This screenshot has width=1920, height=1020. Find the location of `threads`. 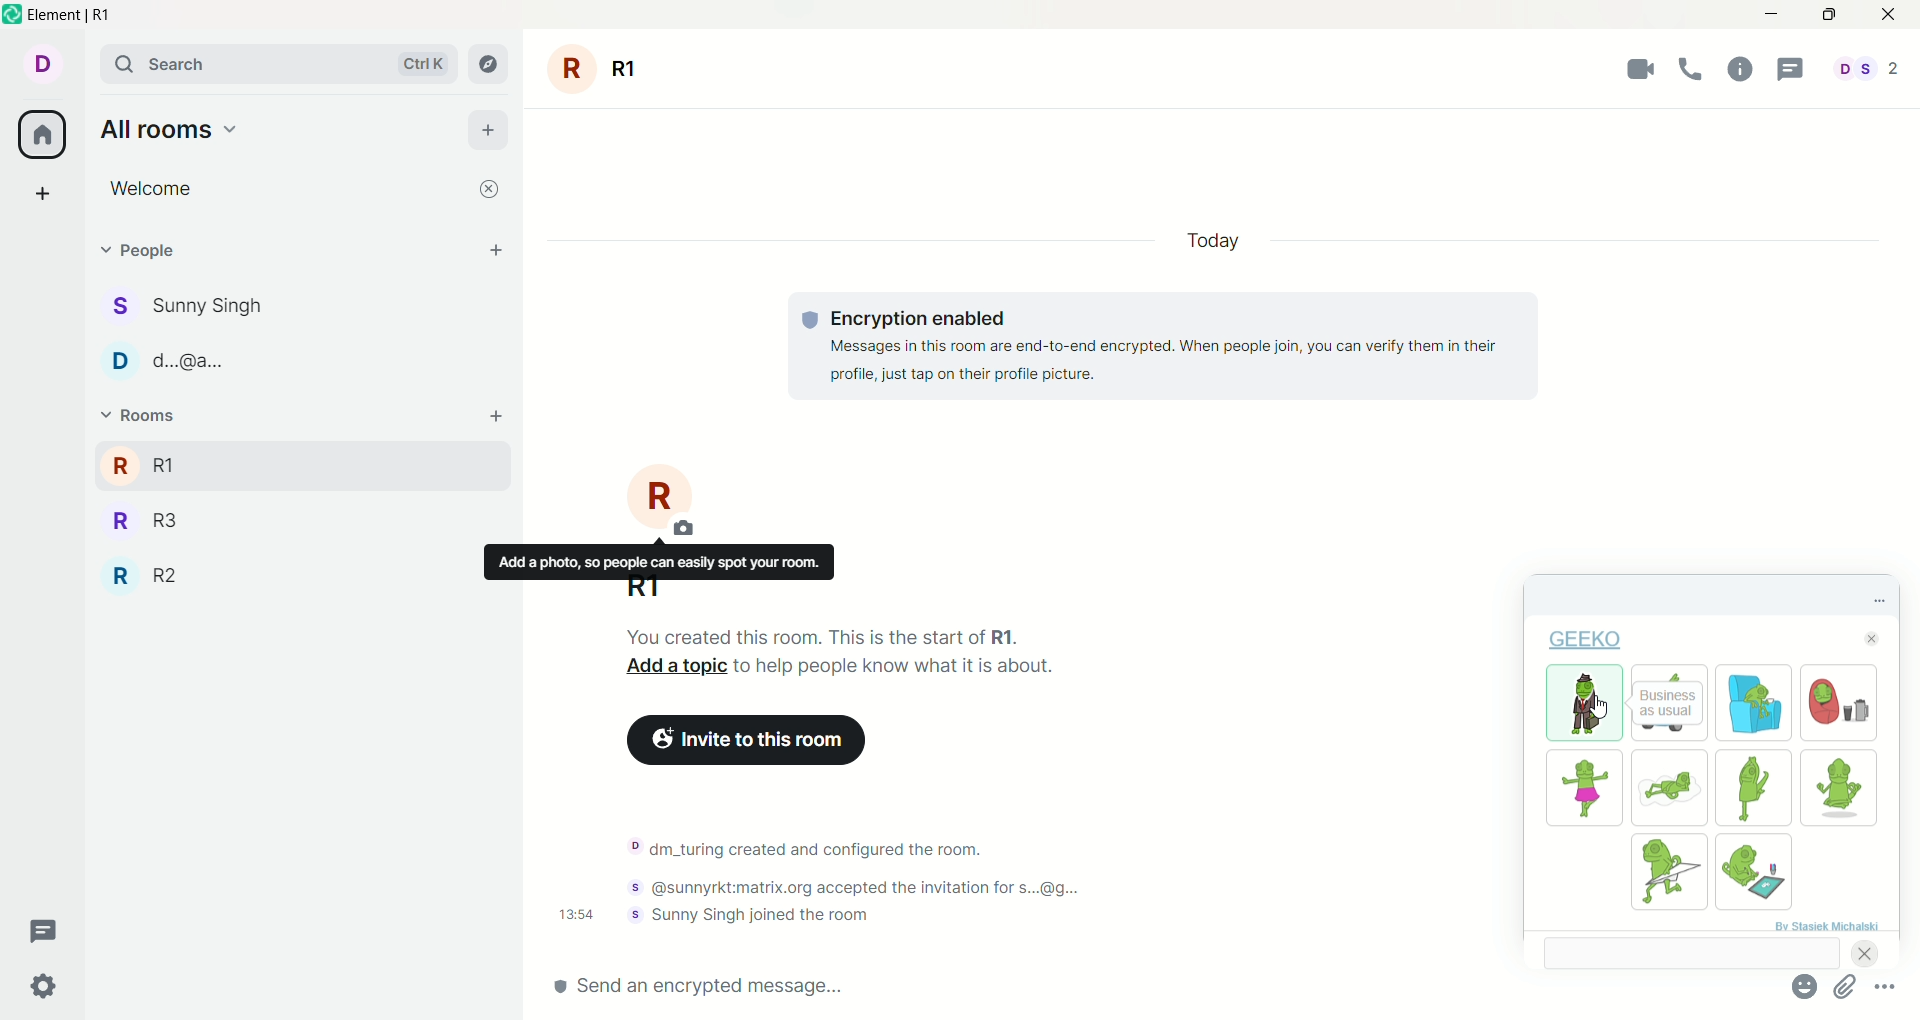

threads is located at coordinates (1791, 68).